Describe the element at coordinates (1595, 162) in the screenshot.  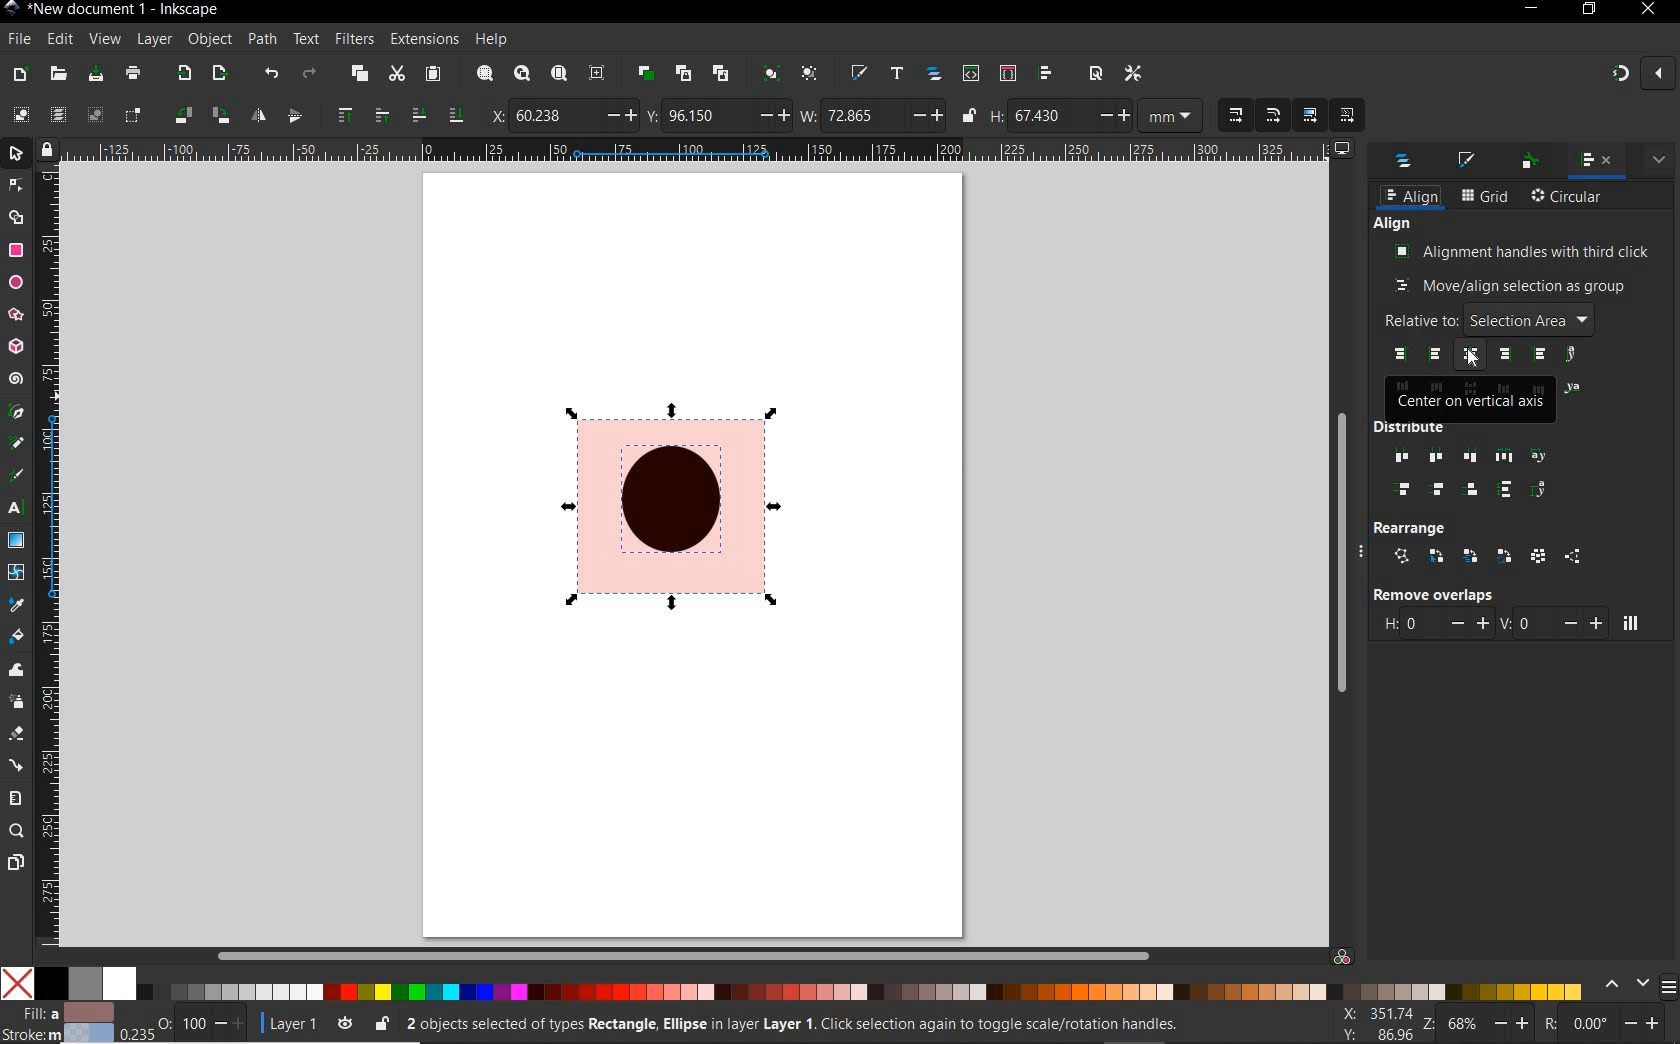
I see `align & distribute` at that location.